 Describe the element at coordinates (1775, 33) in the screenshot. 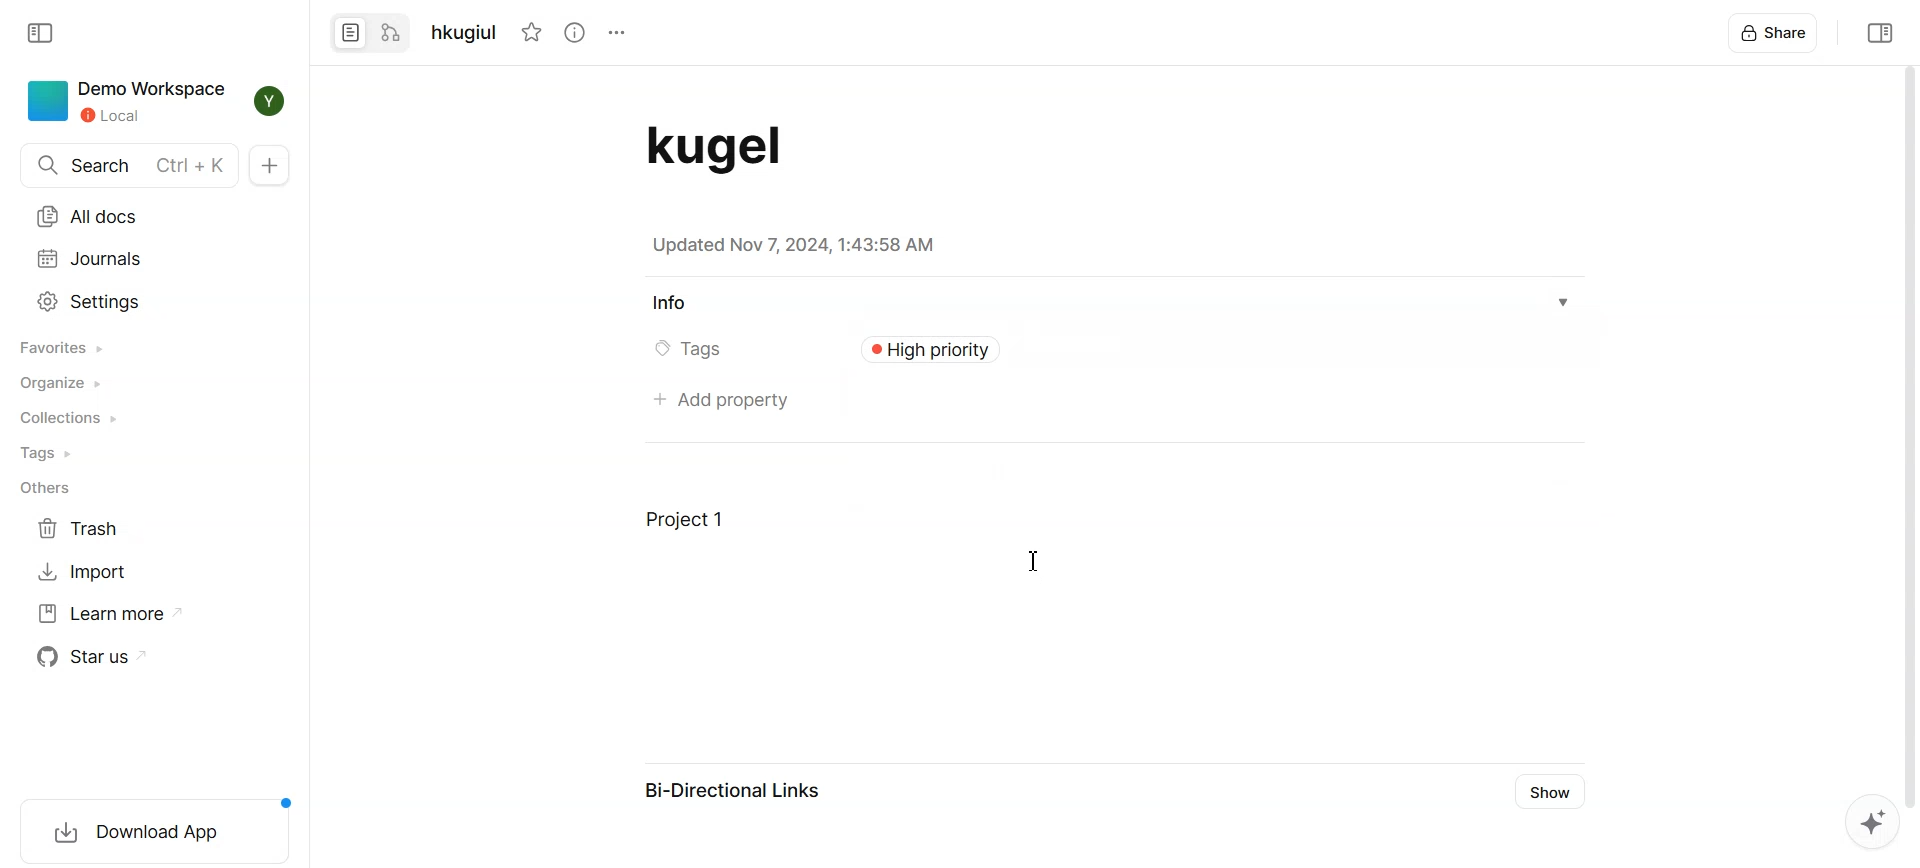

I see `Share` at that location.